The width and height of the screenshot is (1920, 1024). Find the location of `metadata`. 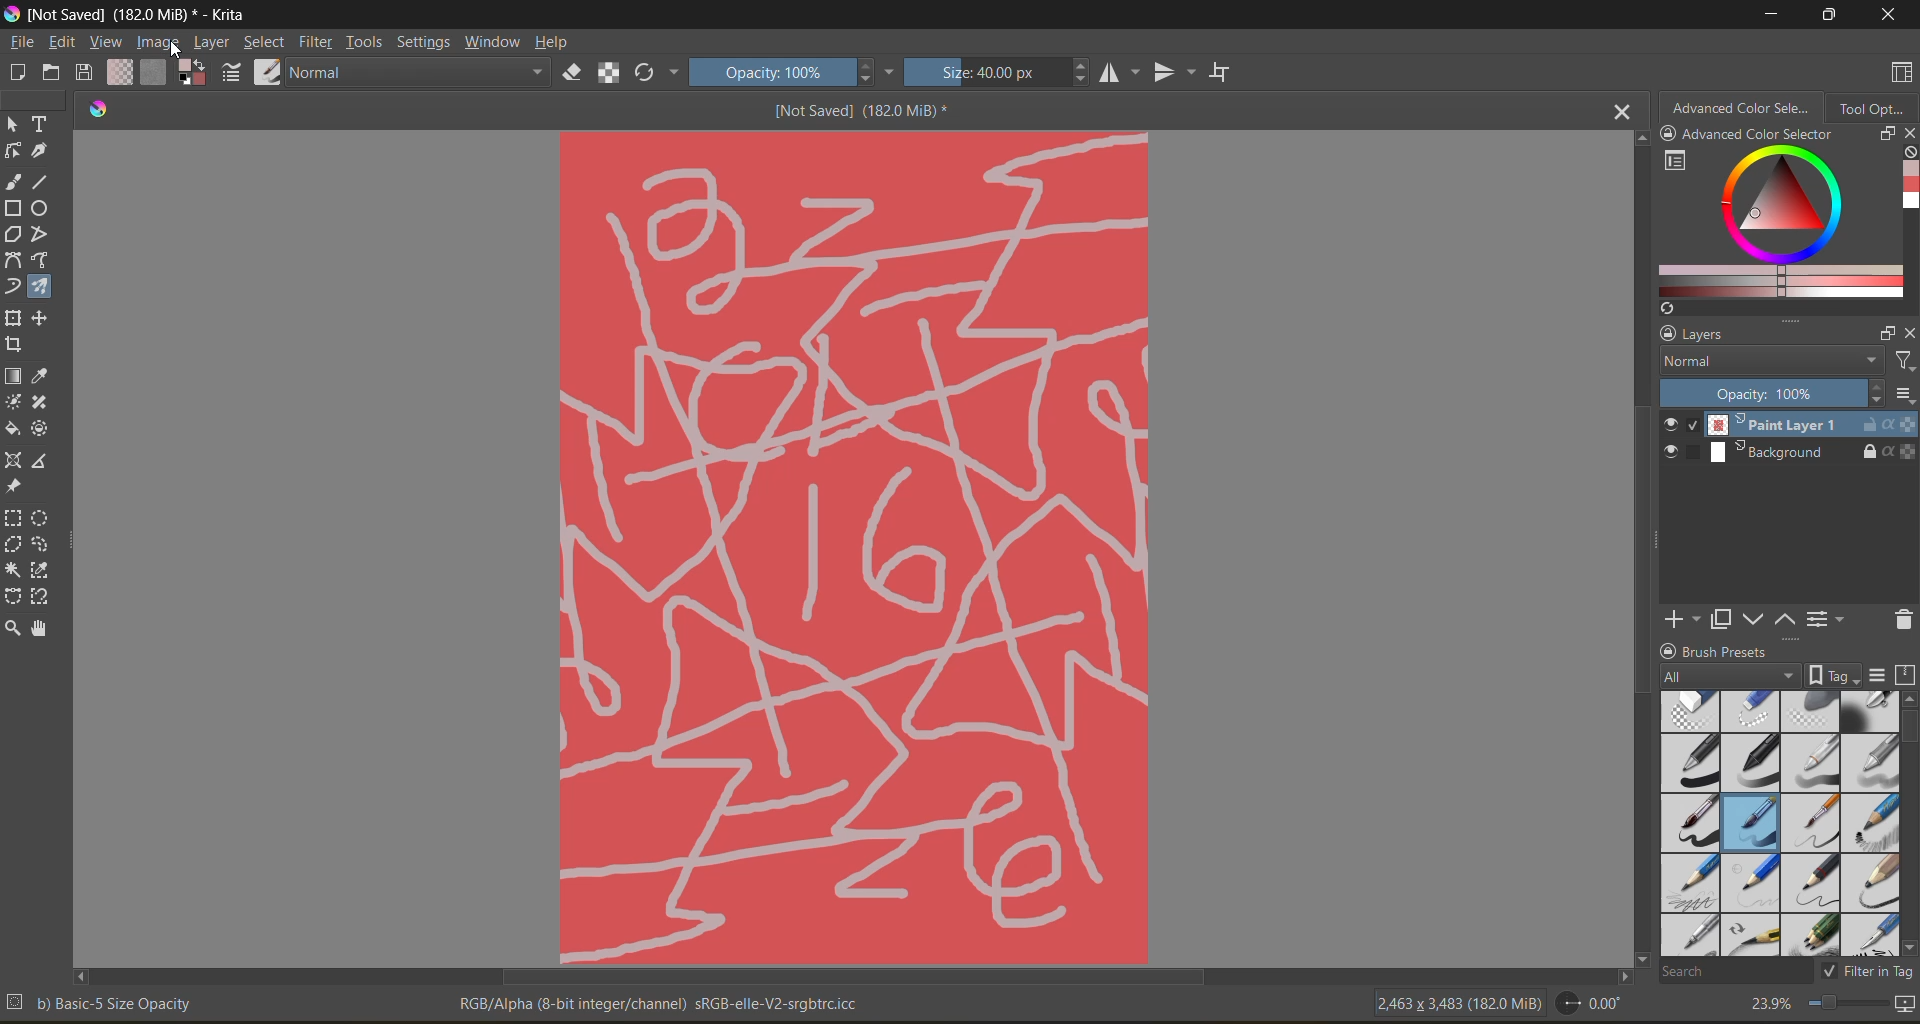

metadata is located at coordinates (447, 1003).